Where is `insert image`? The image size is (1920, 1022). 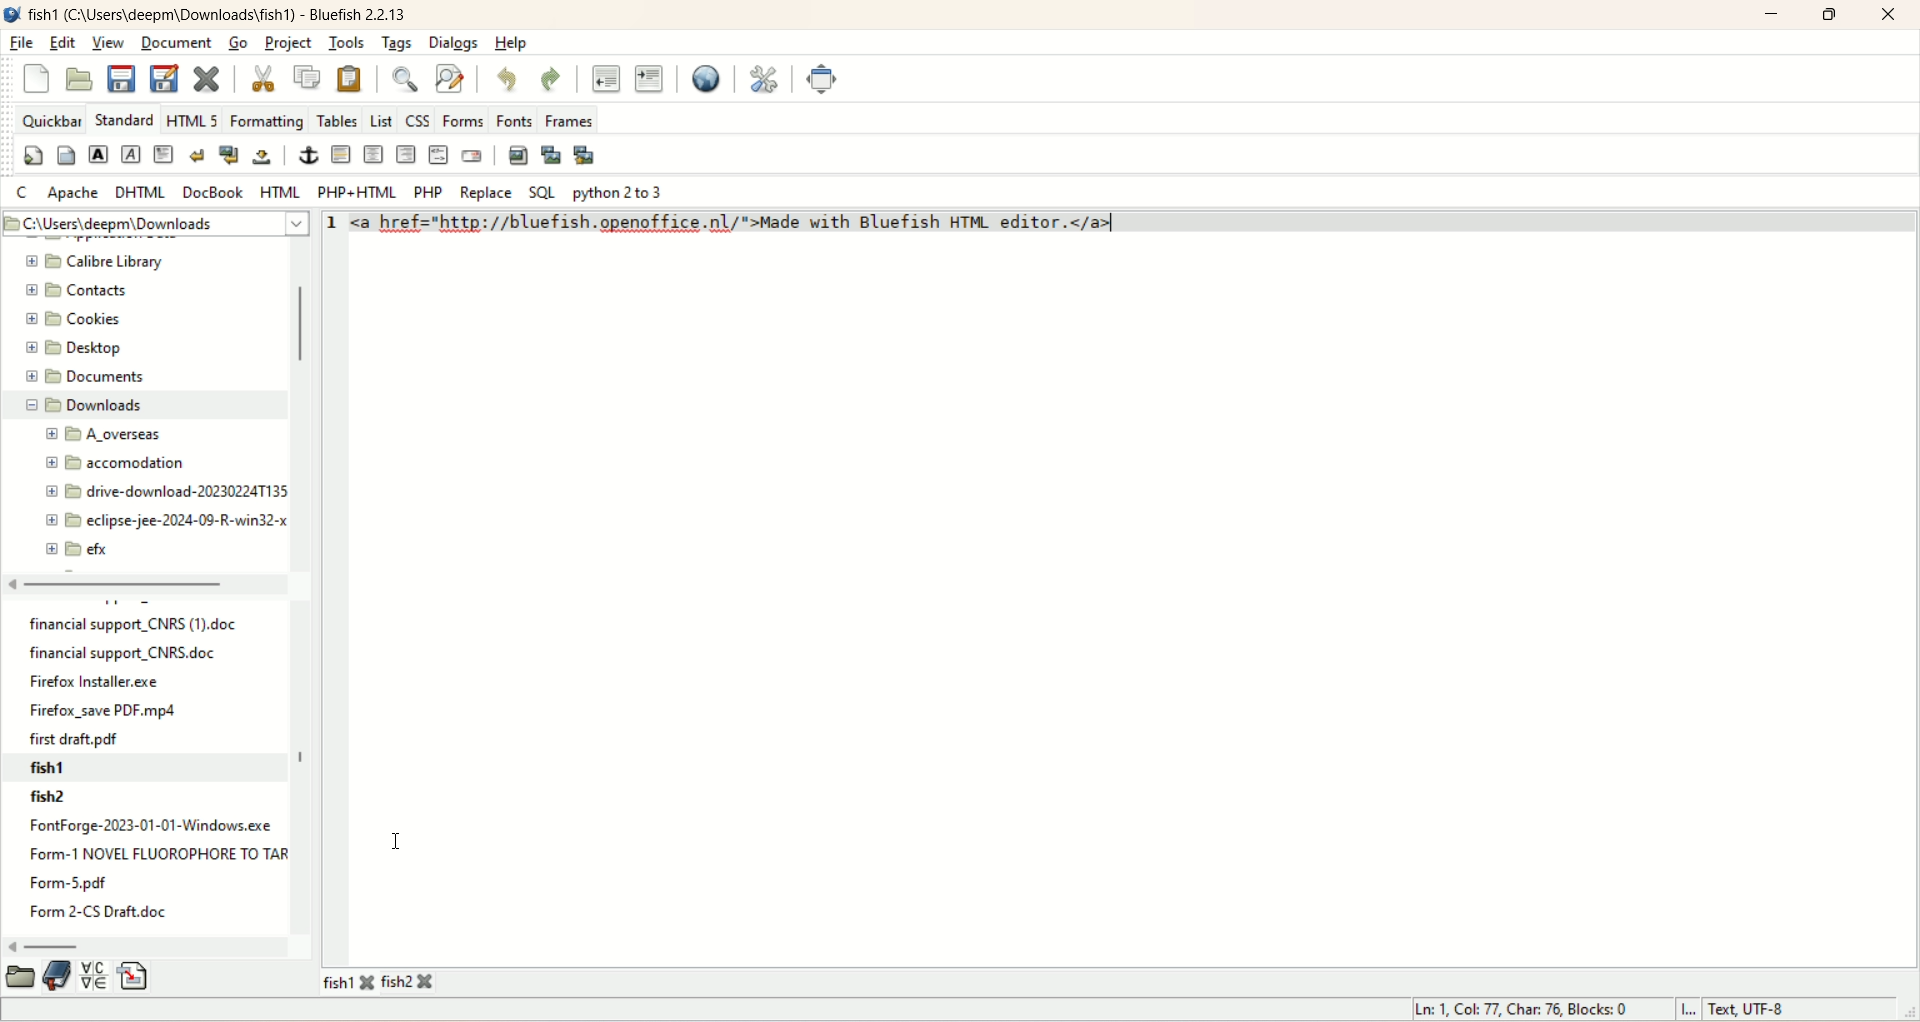 insert image is located at coordinates (519, 153).